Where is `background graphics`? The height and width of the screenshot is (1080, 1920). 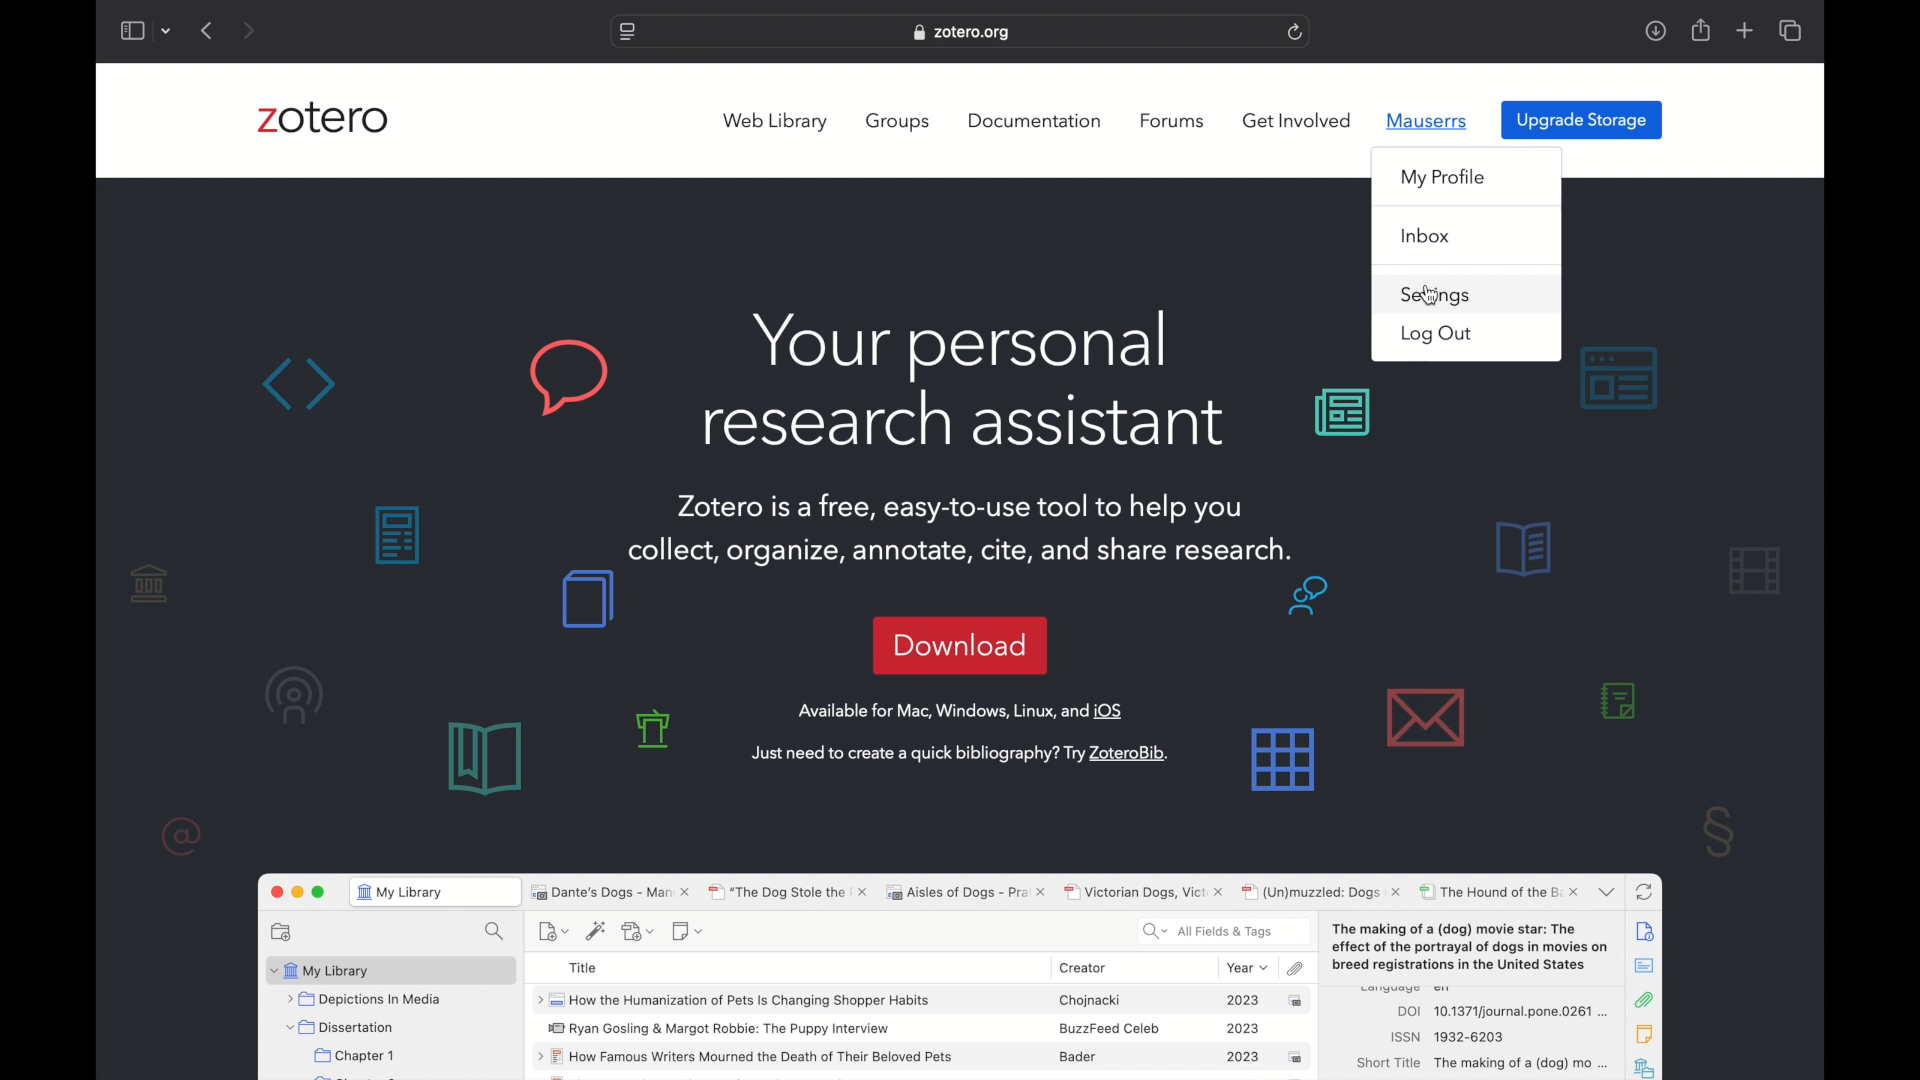
background graphics is located at coordinates (659, 729).